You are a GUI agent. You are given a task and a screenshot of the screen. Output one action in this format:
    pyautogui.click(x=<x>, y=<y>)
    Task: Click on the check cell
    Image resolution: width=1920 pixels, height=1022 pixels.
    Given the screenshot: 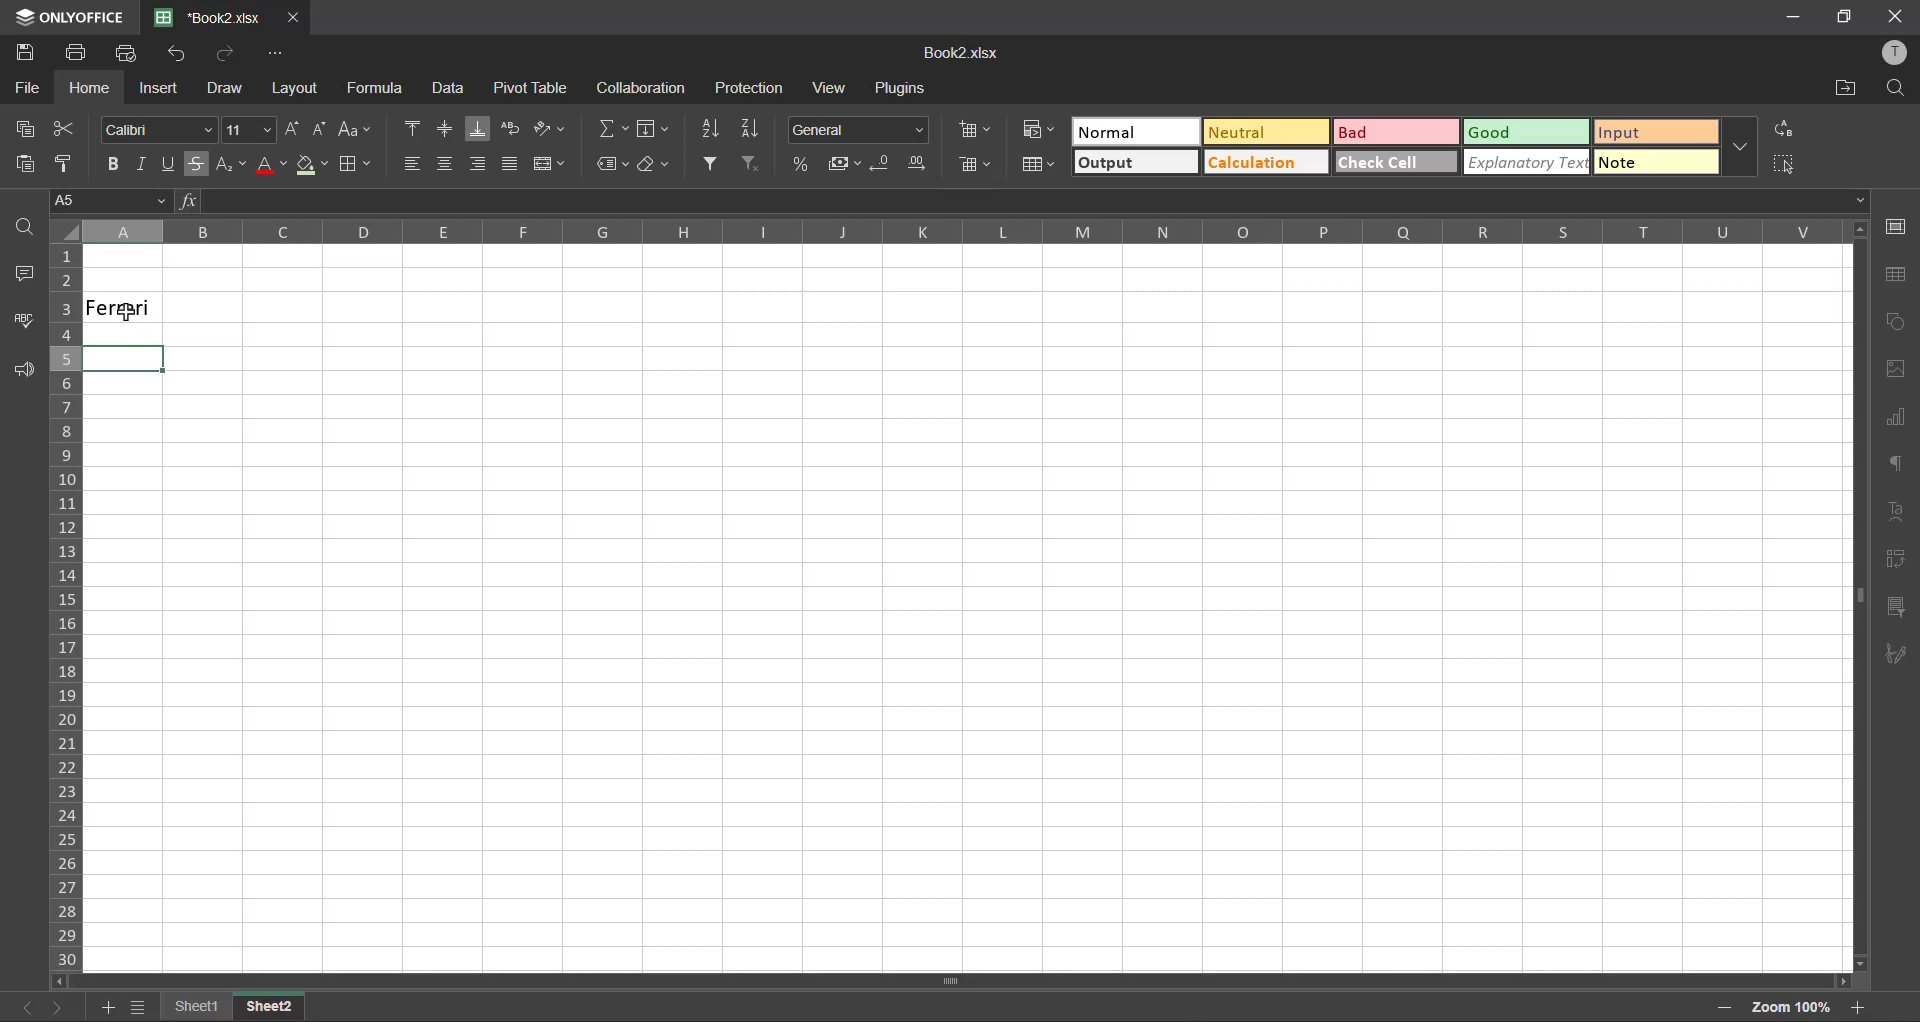 What is the action you would take?
    pyautogui.click(x=1391, y=164)
    